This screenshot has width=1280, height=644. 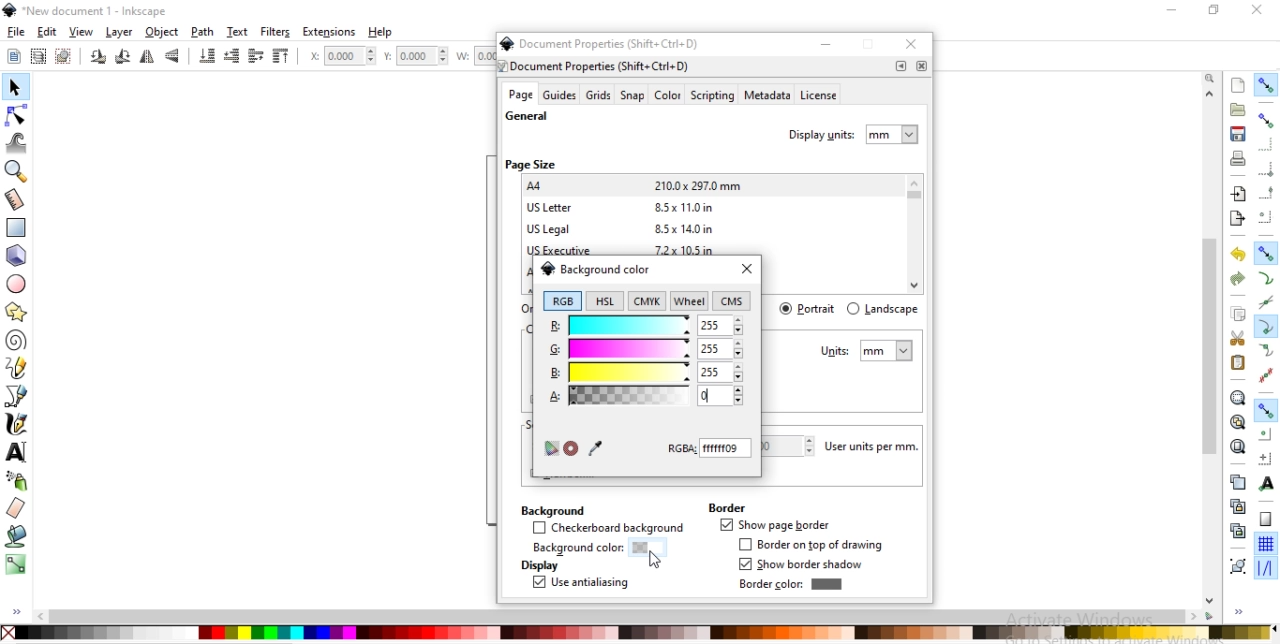 What do you see at coordinates (17, 311) in the screenshot?
I see `create stars and polygons` at bounding box center [17, 311].